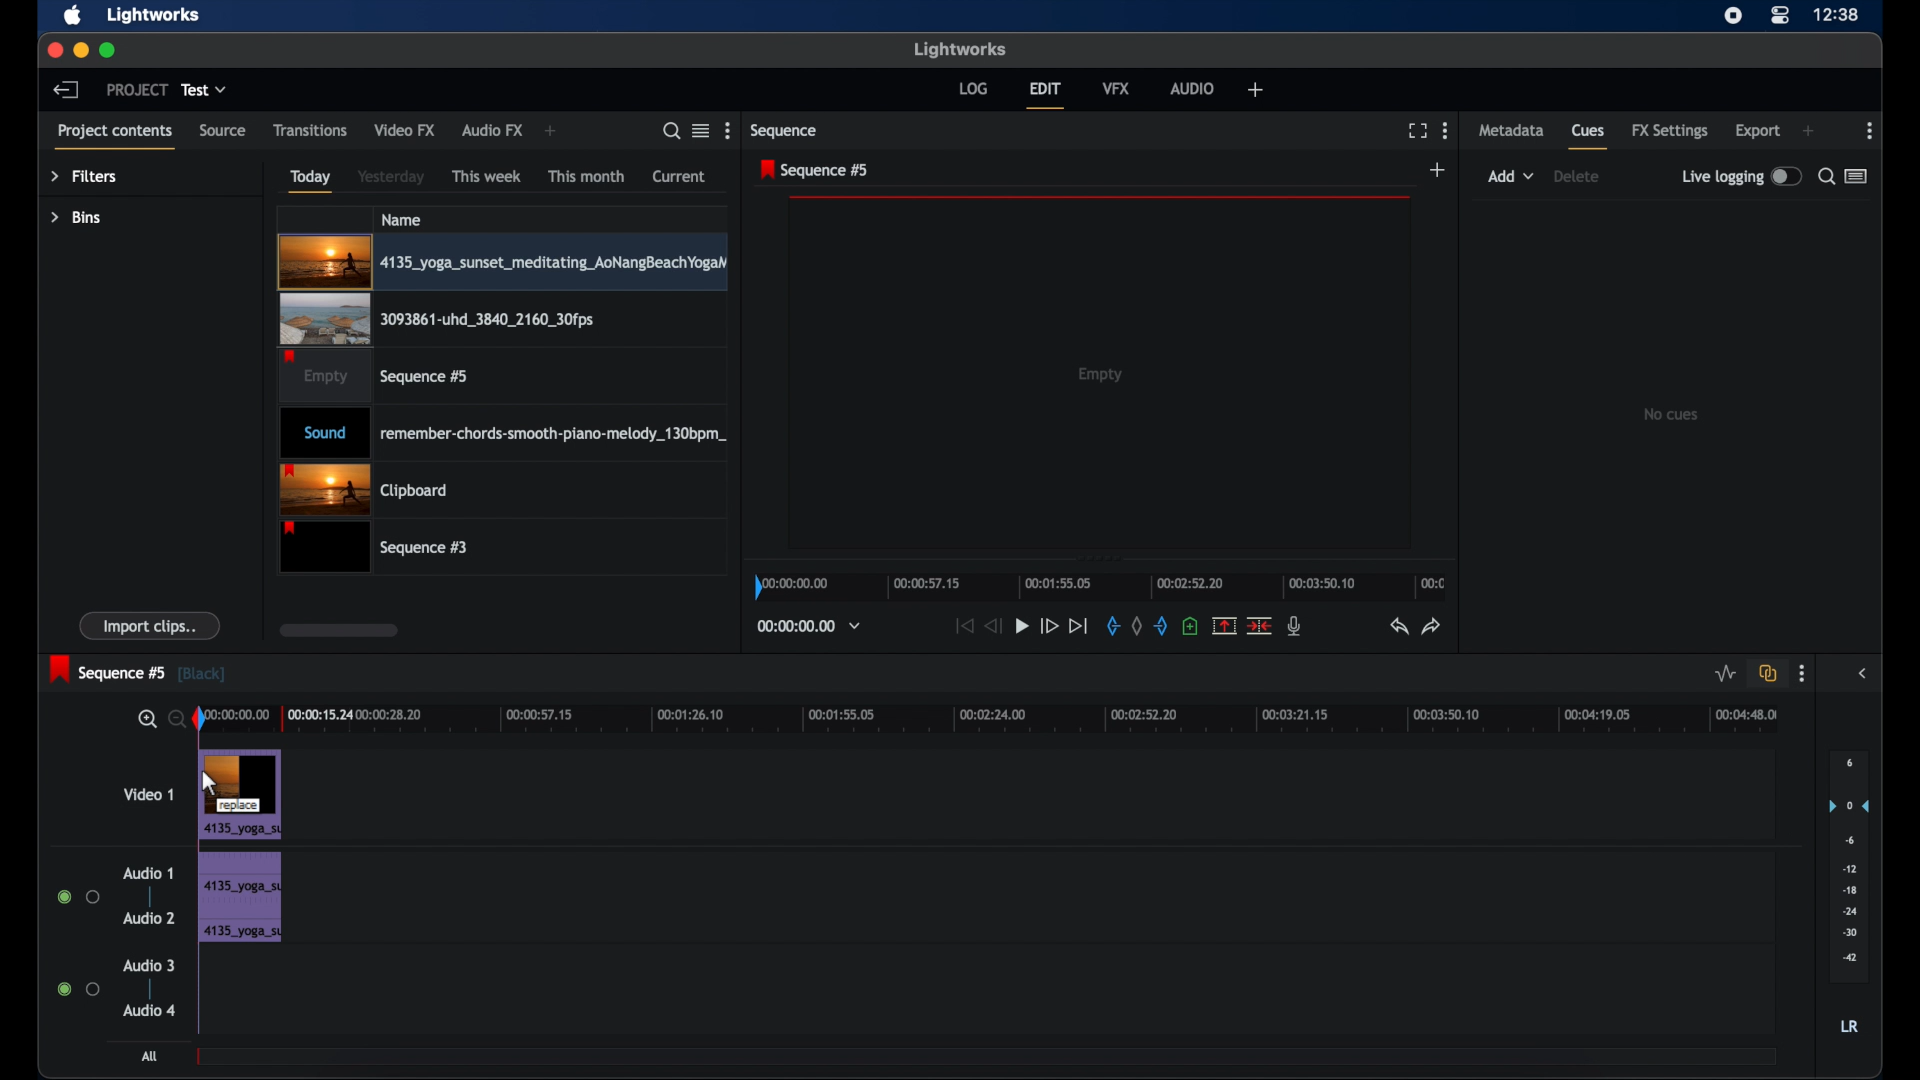 This screenshot has width=1920, height=1080. I want to click on more options, so click(1871, 130).